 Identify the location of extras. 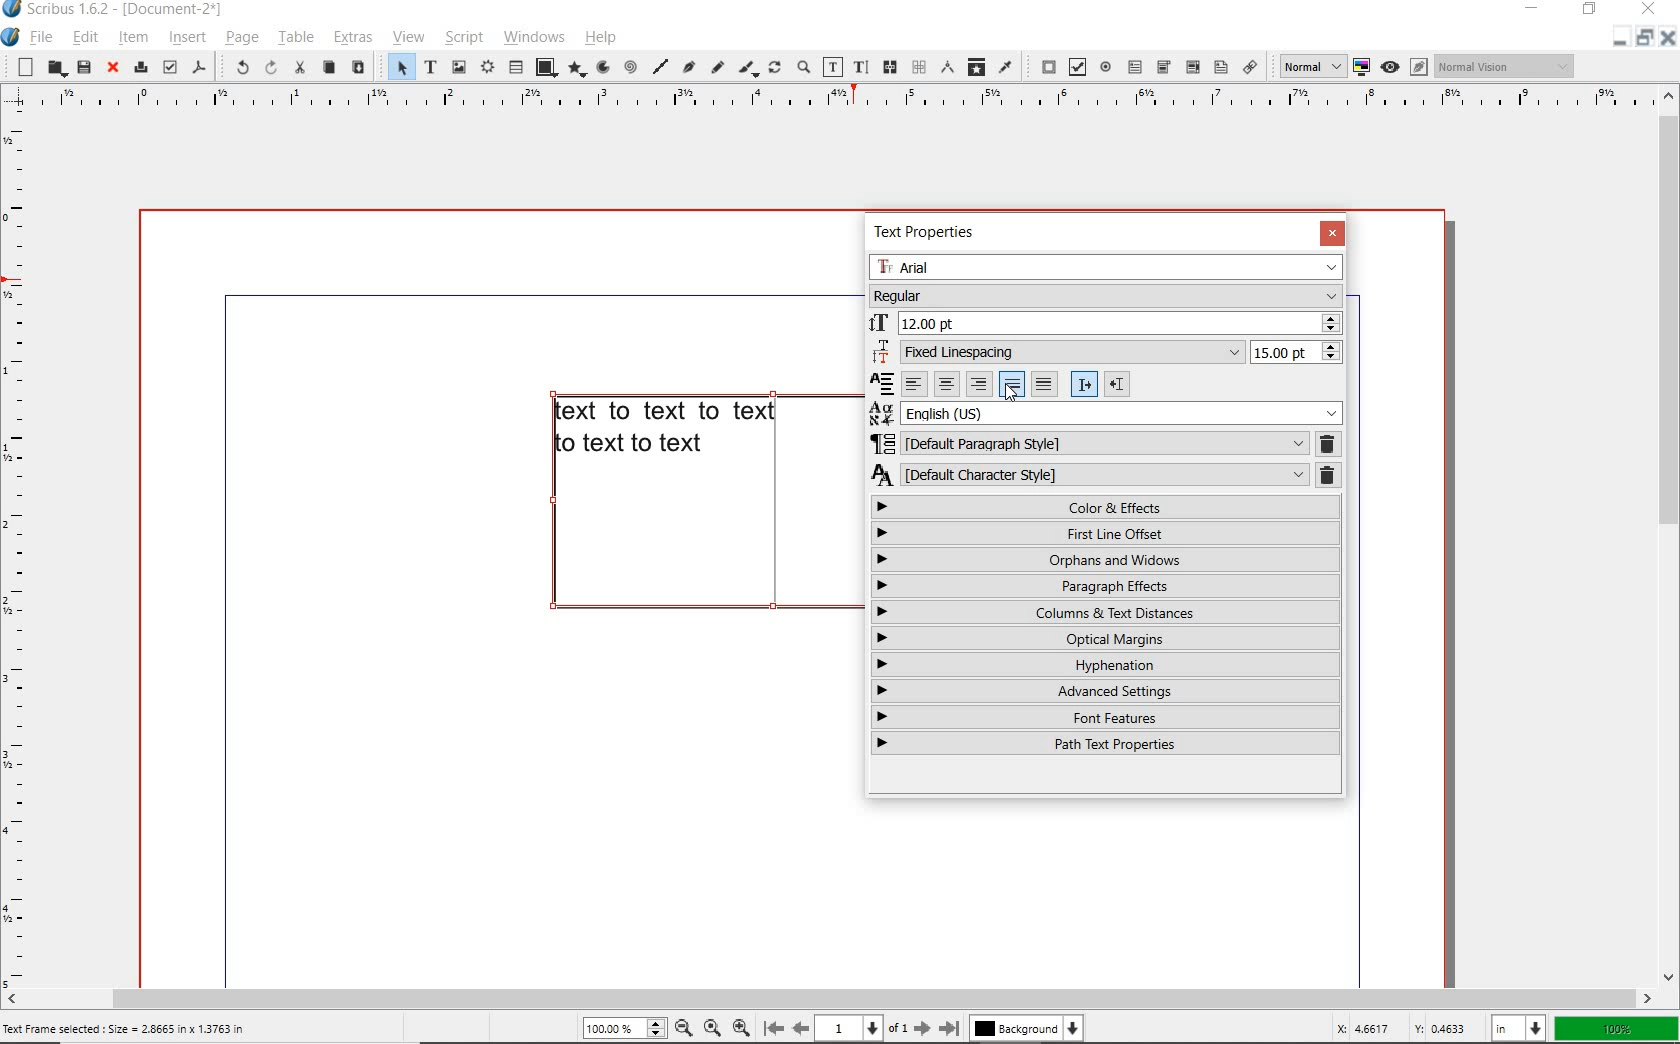
(353, 38).